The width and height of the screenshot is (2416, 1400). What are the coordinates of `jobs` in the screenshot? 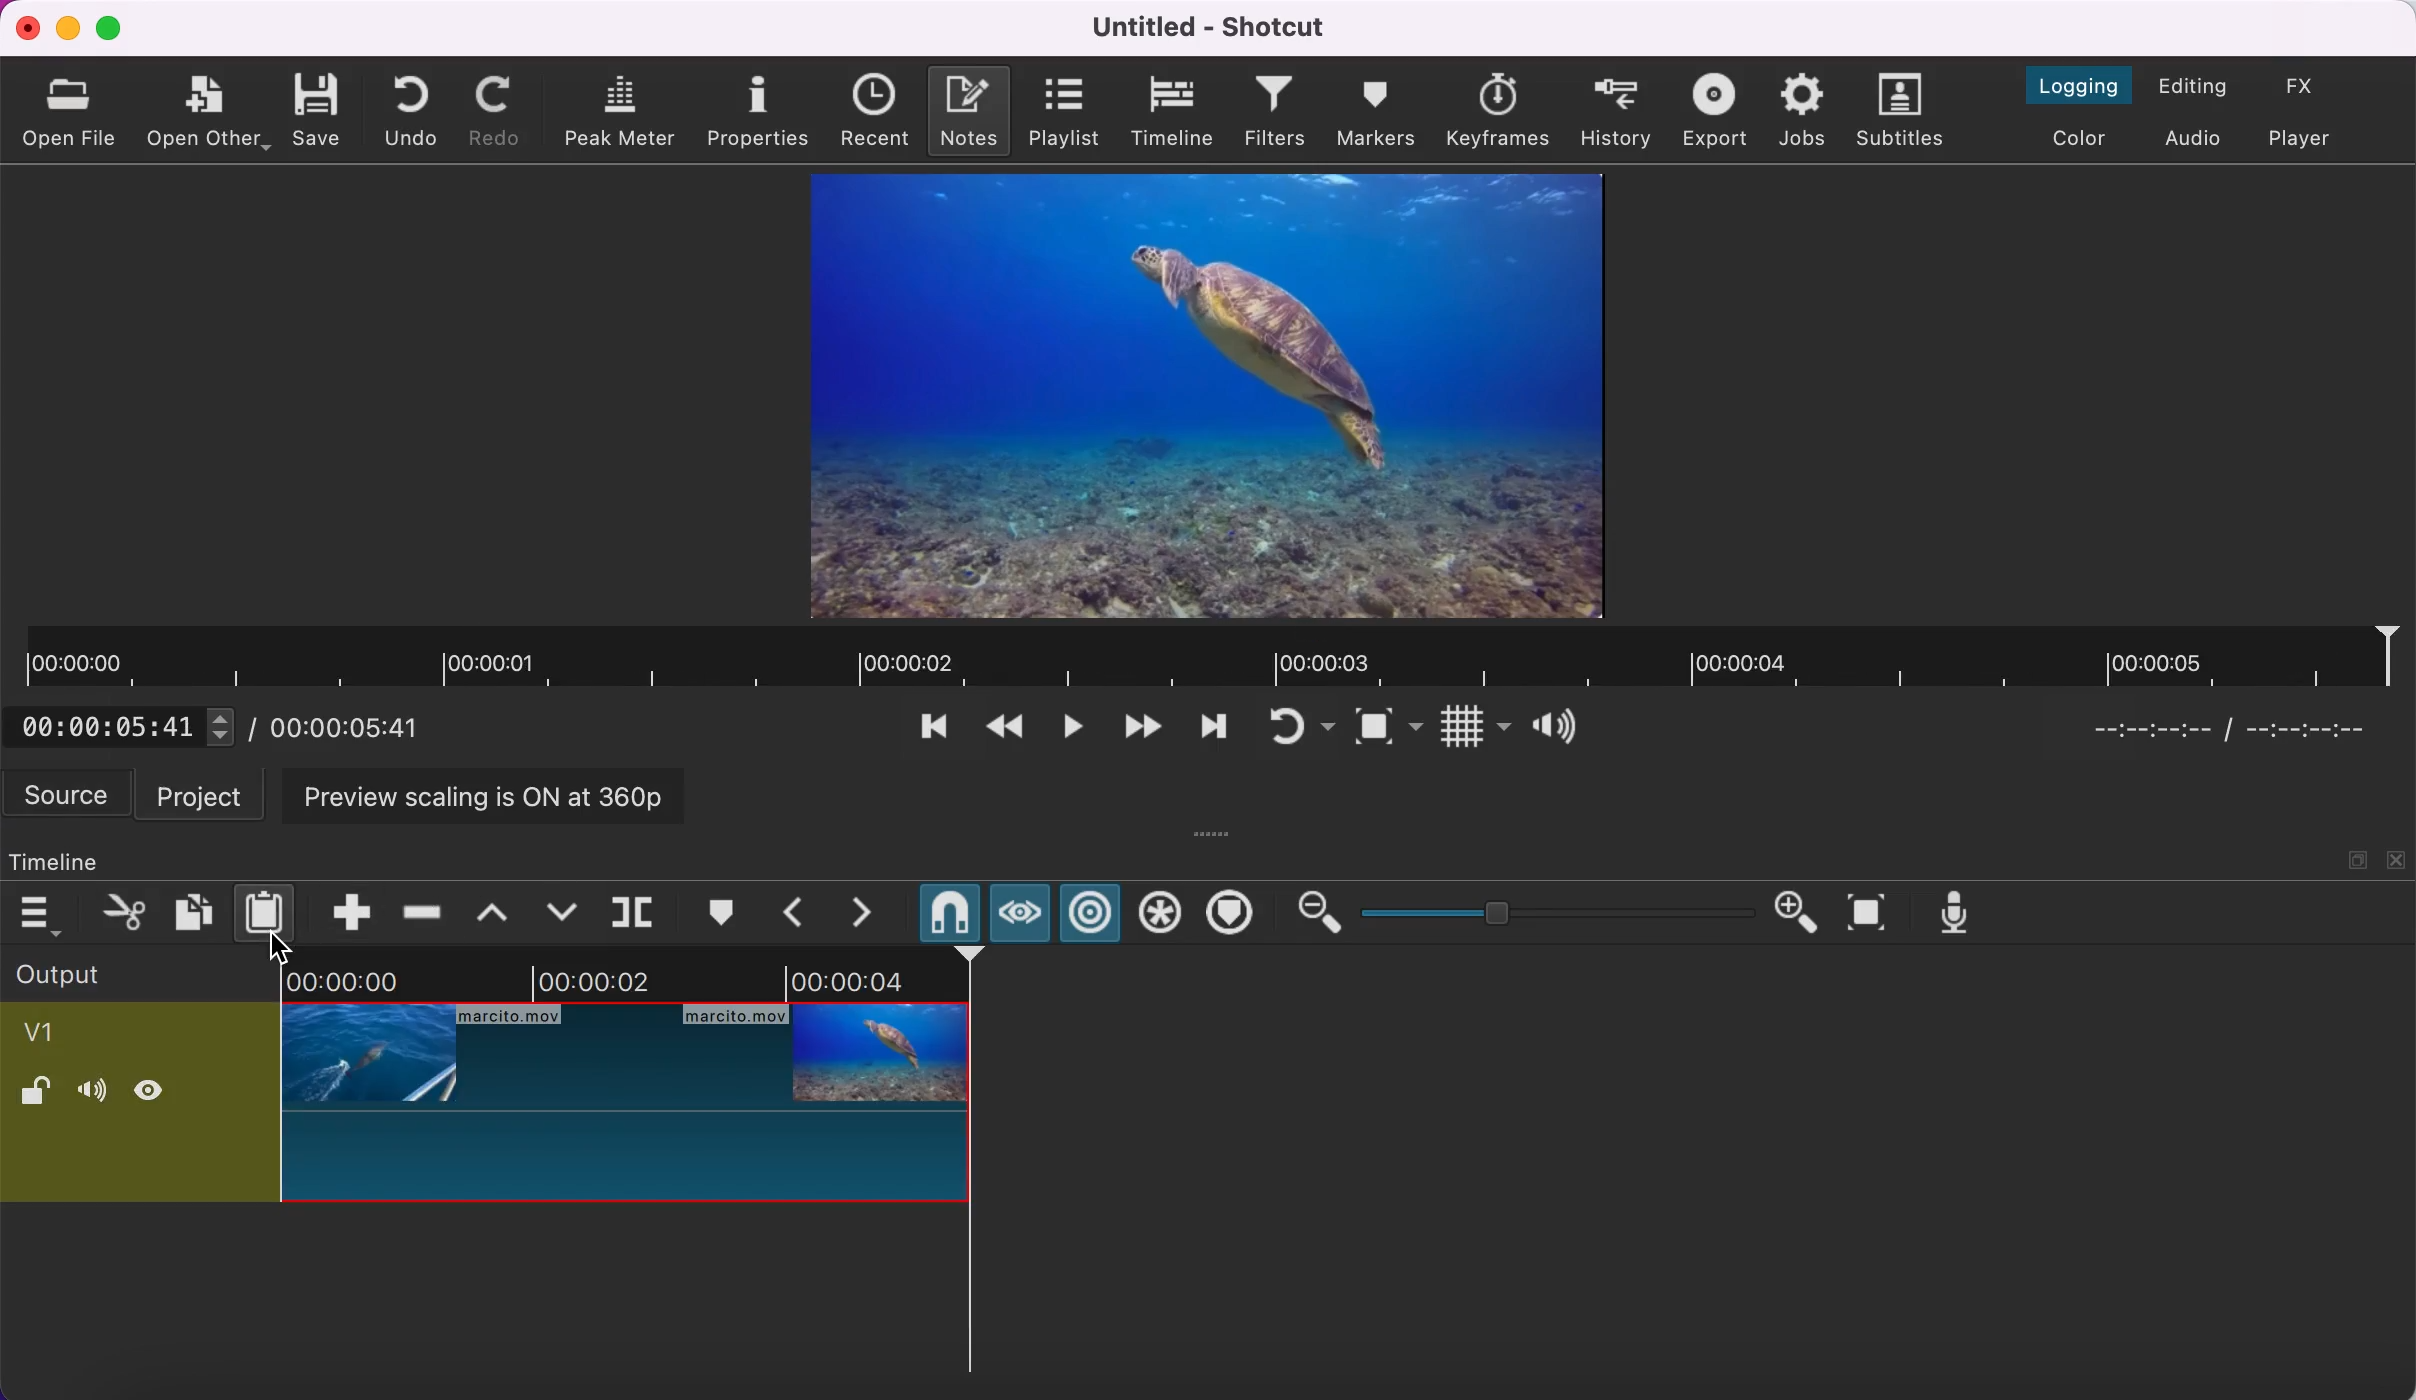 It's located at (1804, 112).